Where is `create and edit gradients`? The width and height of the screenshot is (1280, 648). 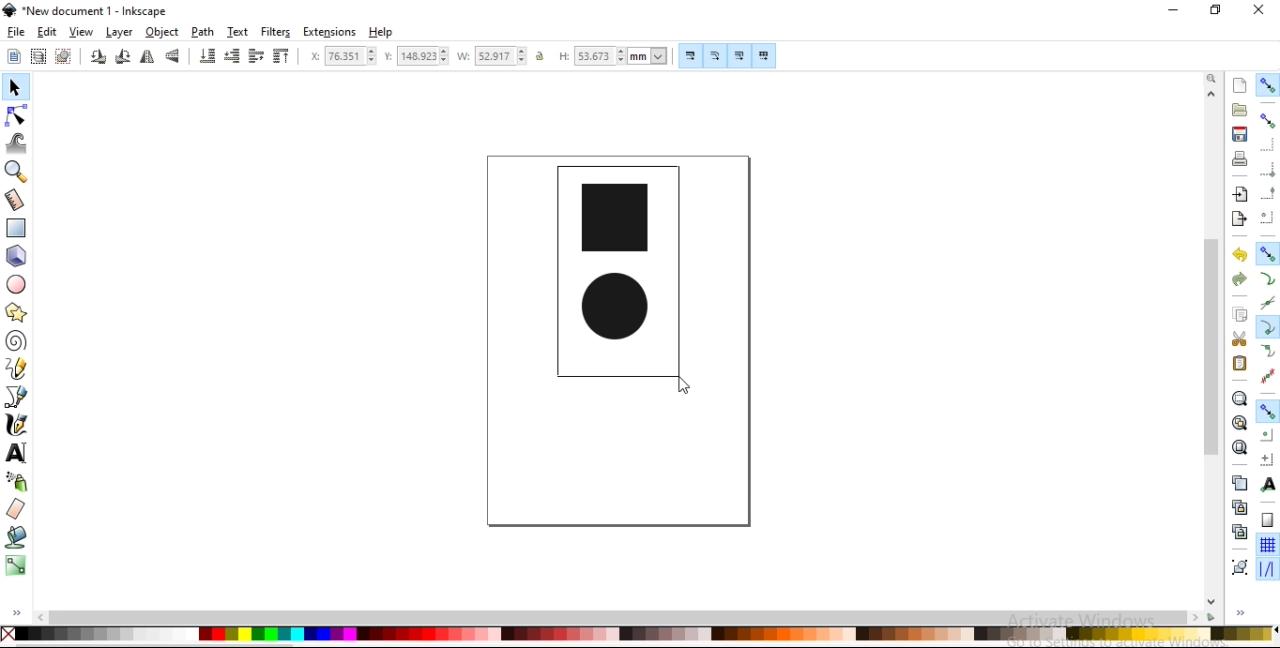 create and edit gradients is located at coordinates (17, 566).